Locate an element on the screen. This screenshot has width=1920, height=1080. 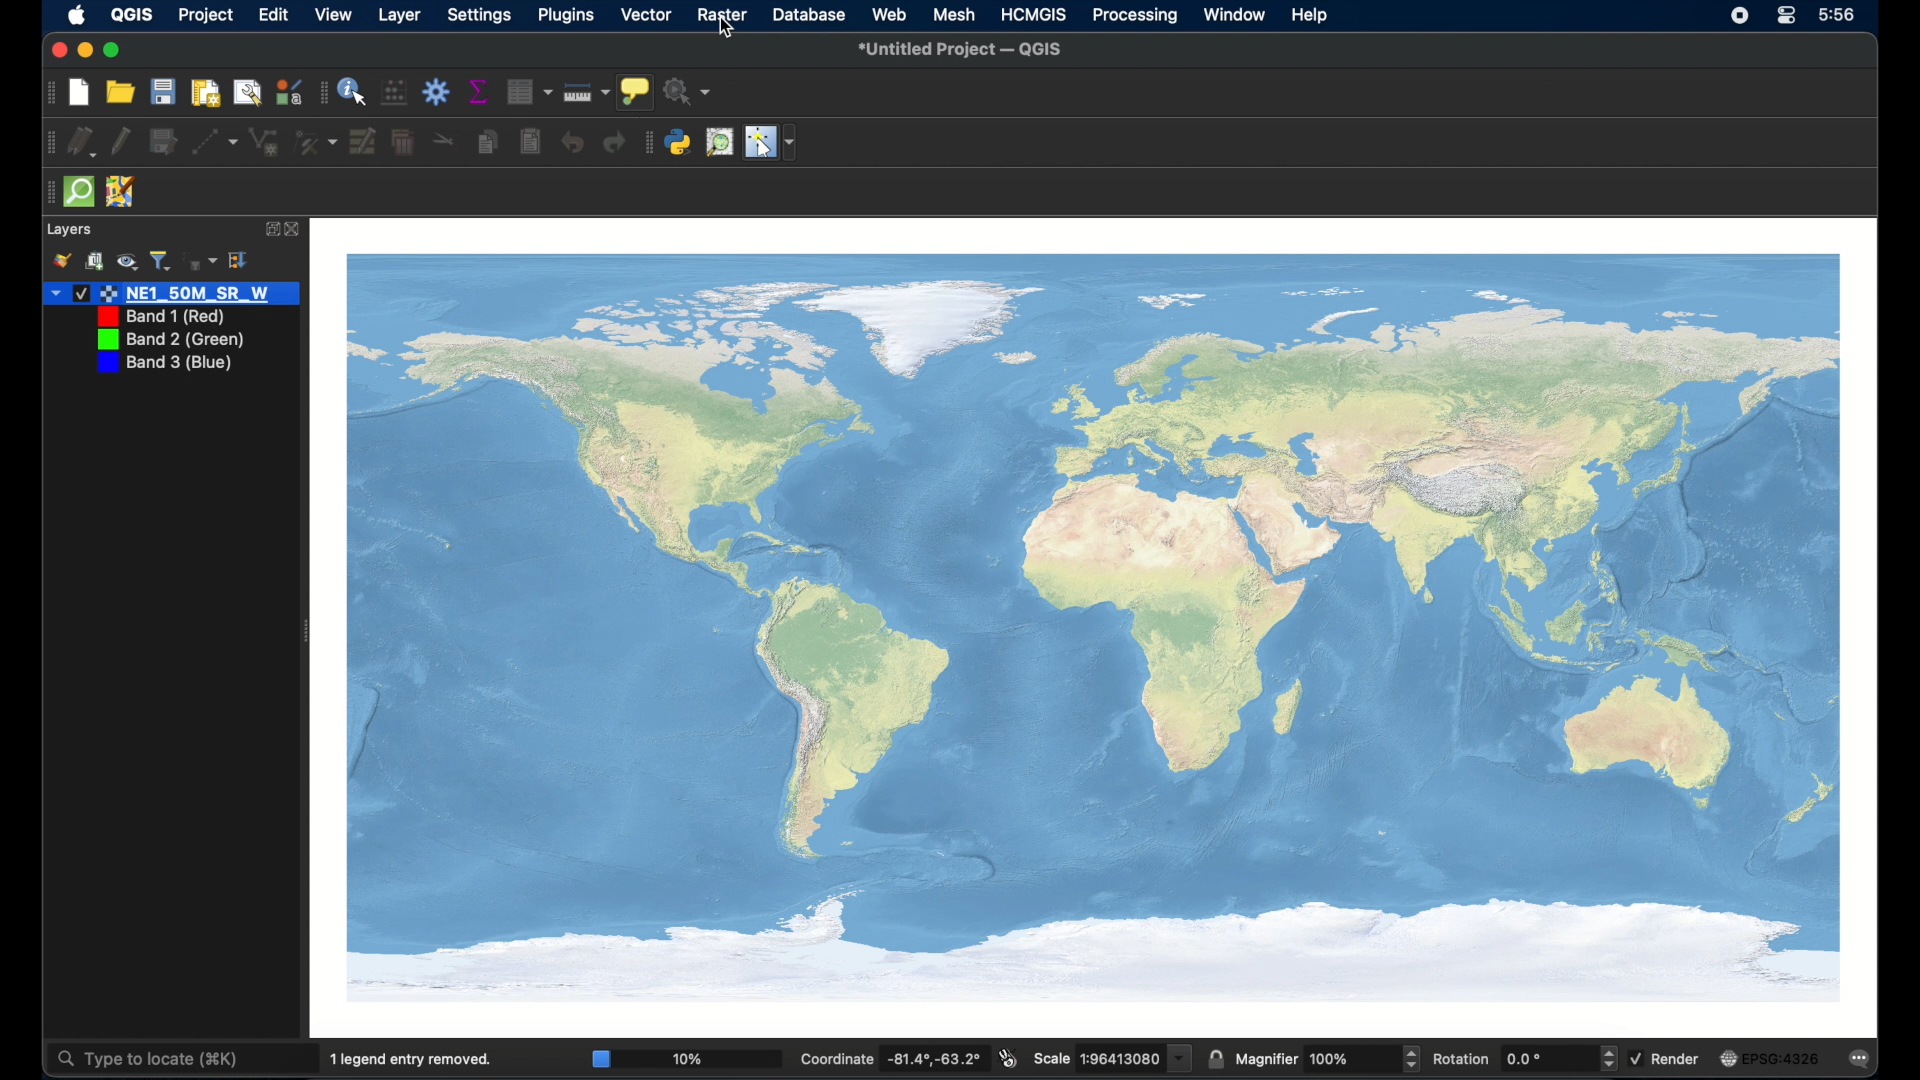
toggle extents and mouse display  position is located at coordinates (1009, 1058).